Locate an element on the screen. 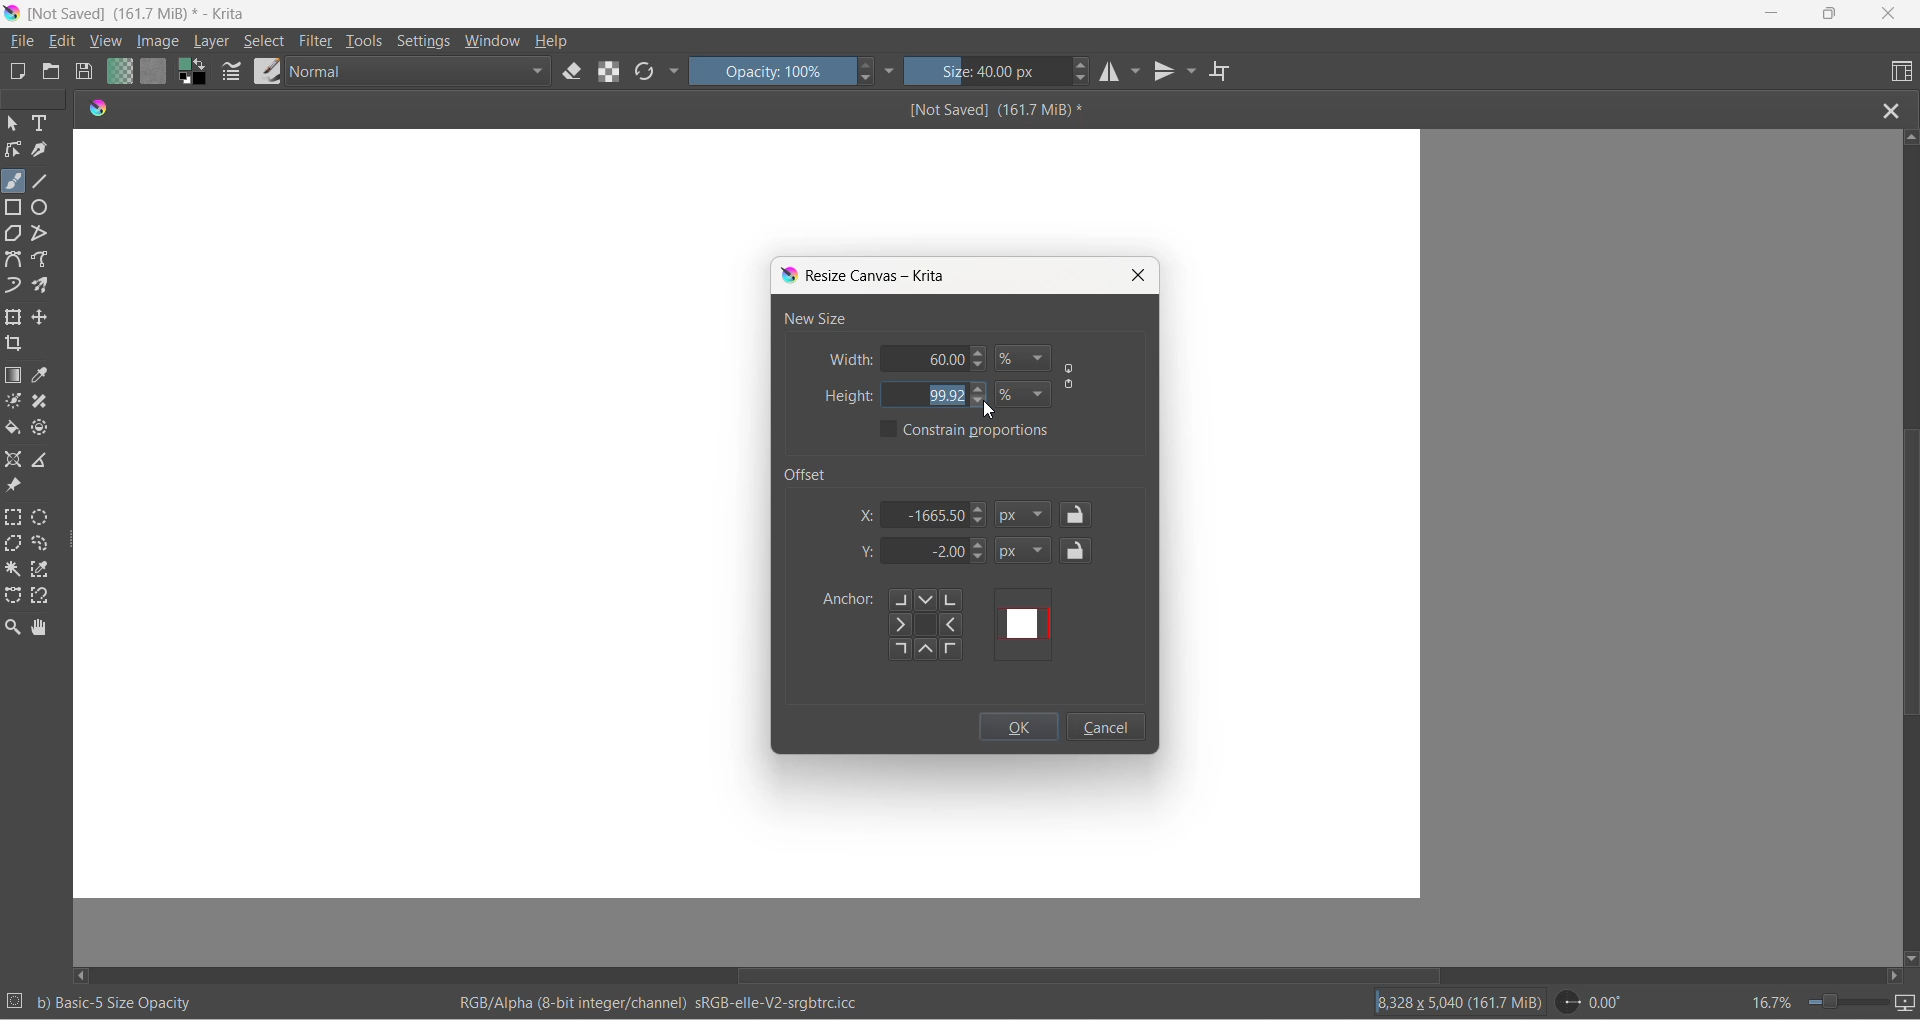  y-axis value lock is located at coordinates (1078, 550).